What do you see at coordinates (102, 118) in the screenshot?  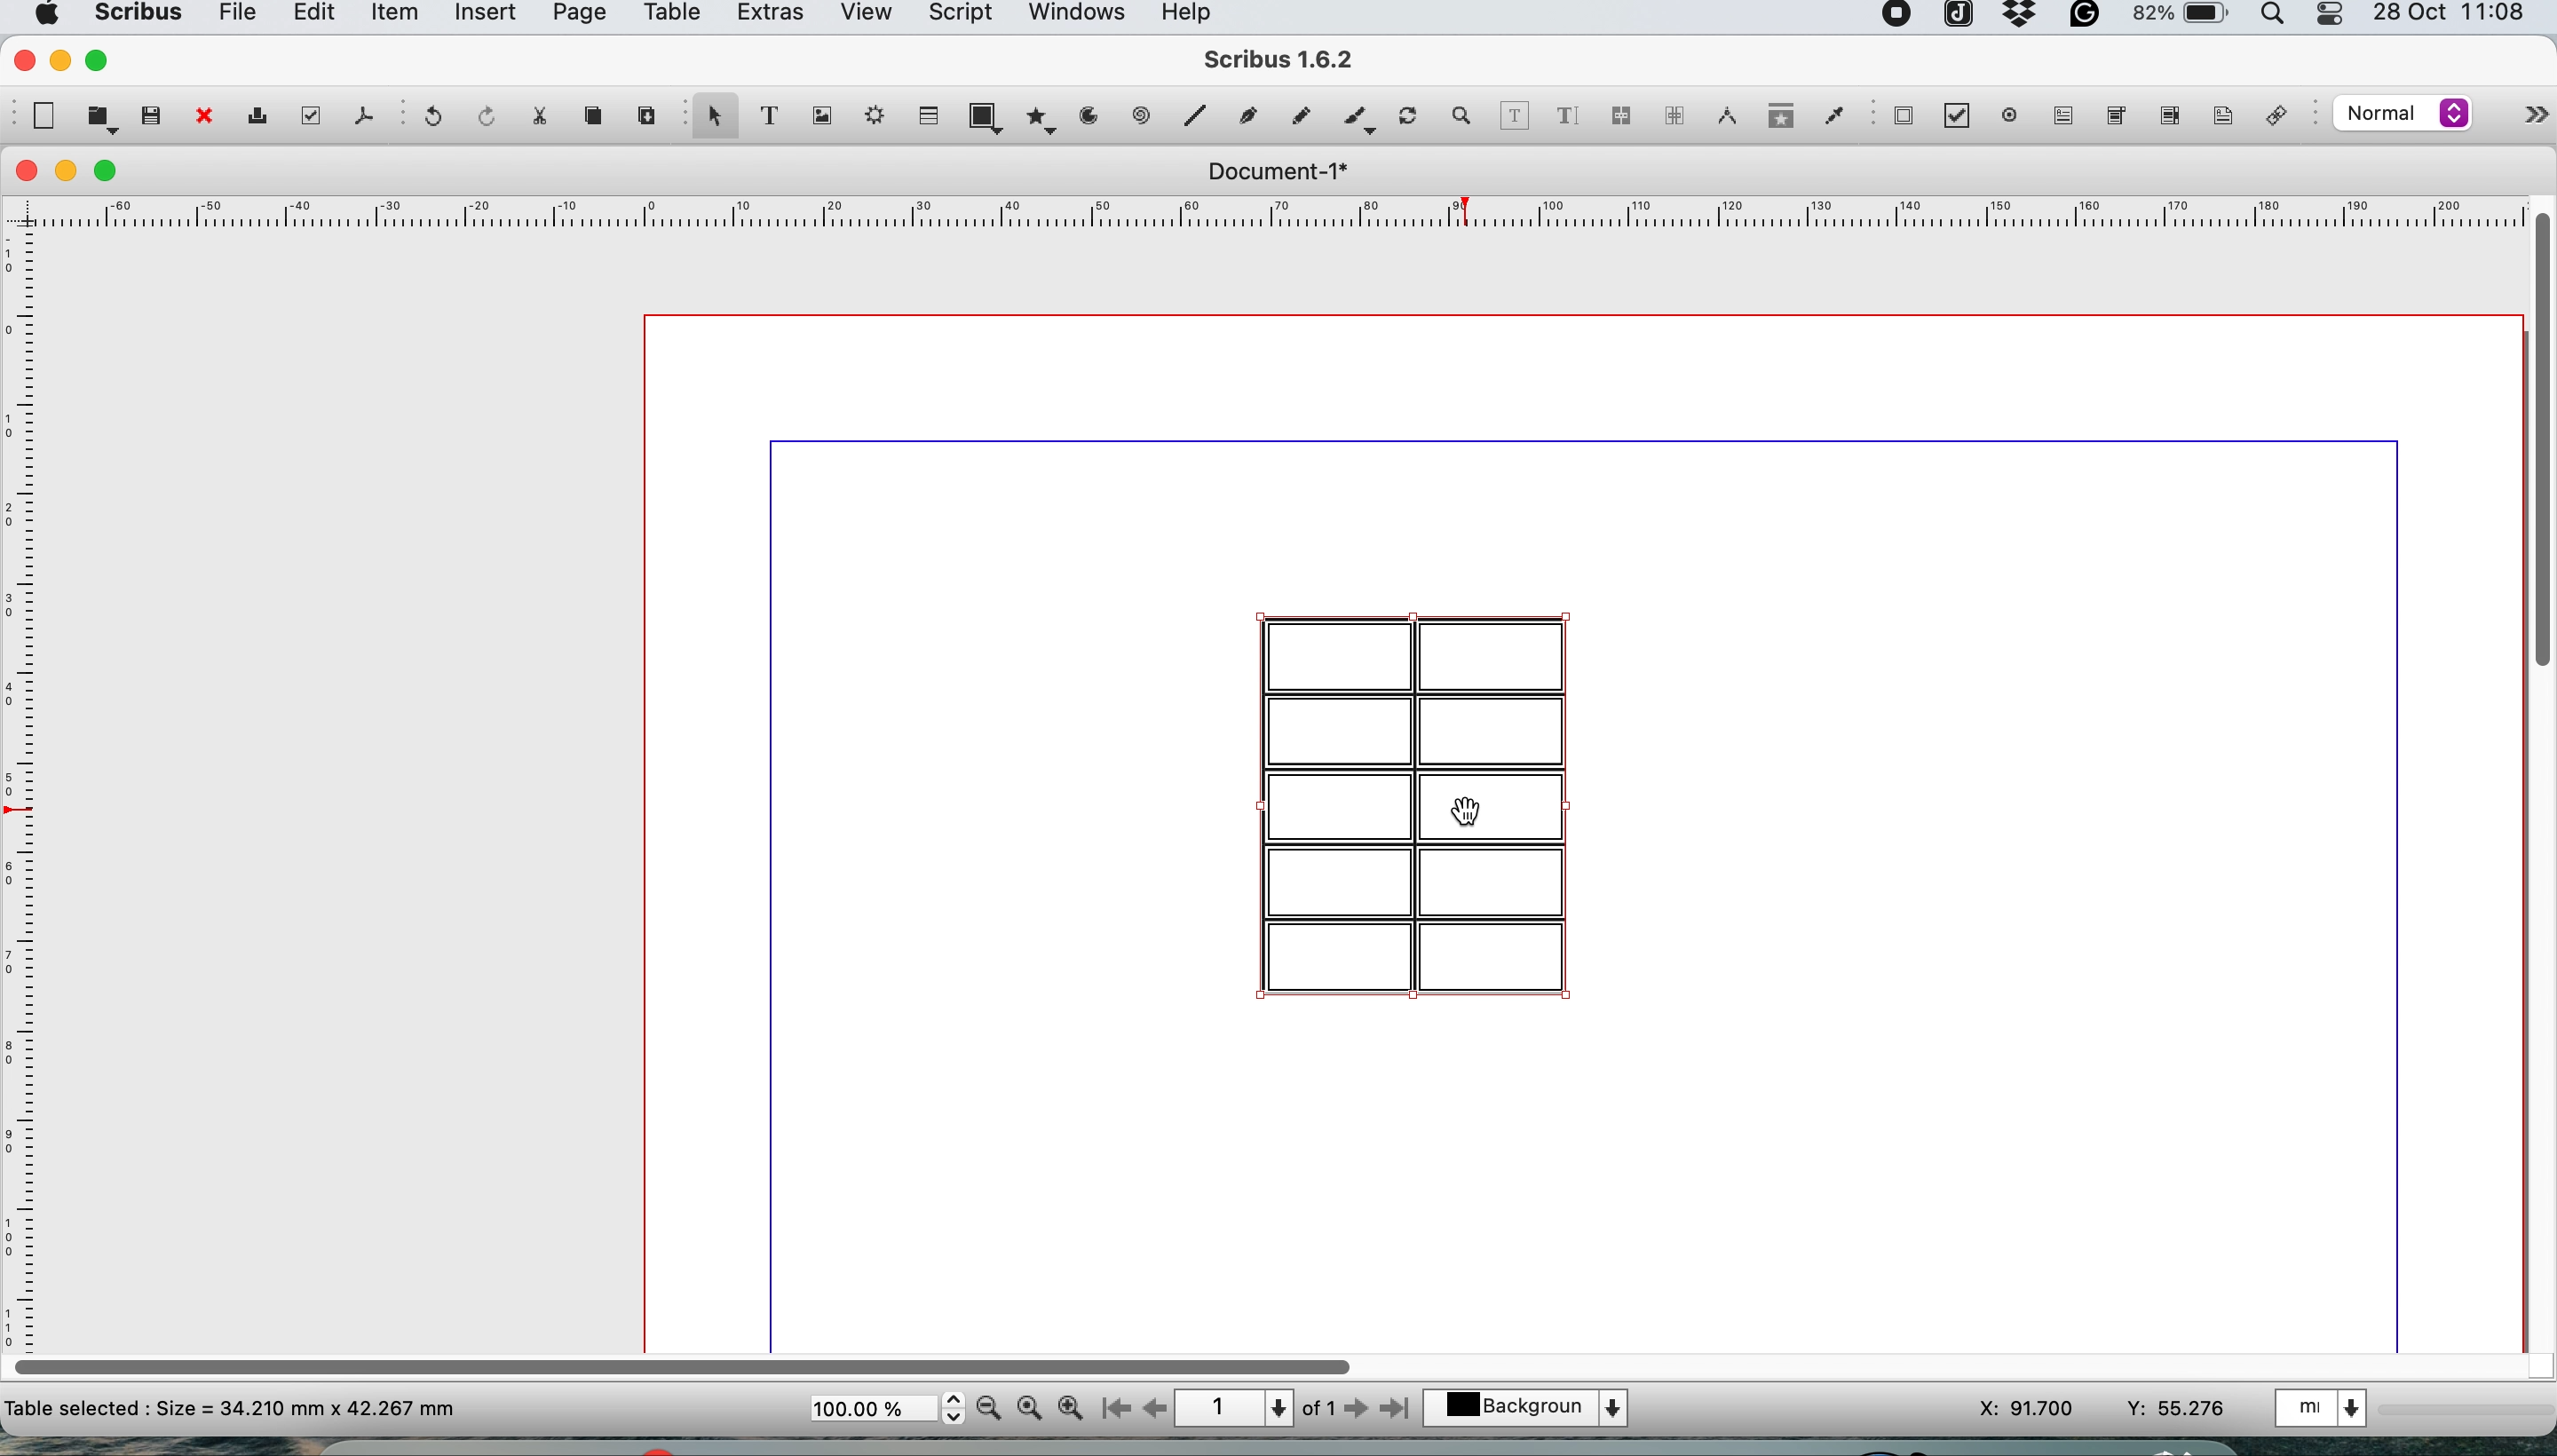 I see `open` at bounding box center [102, 118].